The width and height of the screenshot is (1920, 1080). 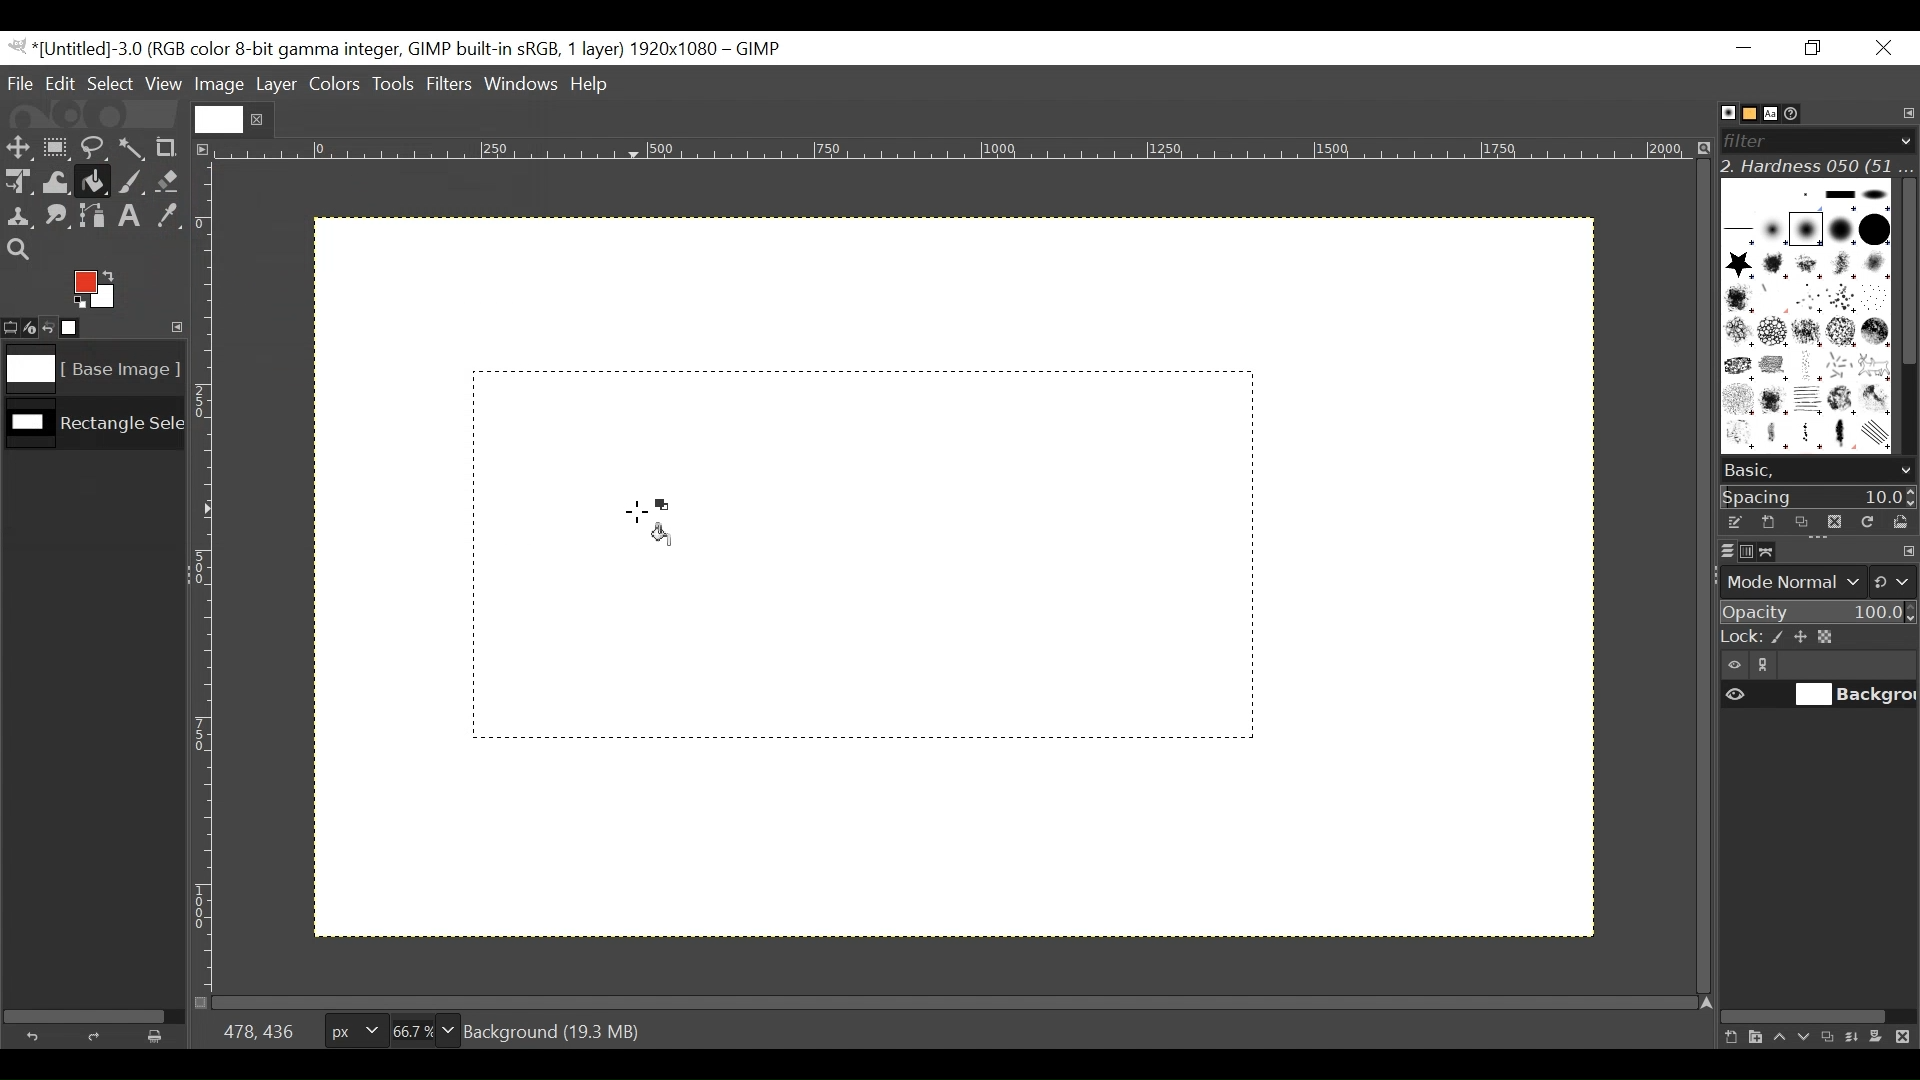 I want to click on Lock, so click(x=1817, y=638).